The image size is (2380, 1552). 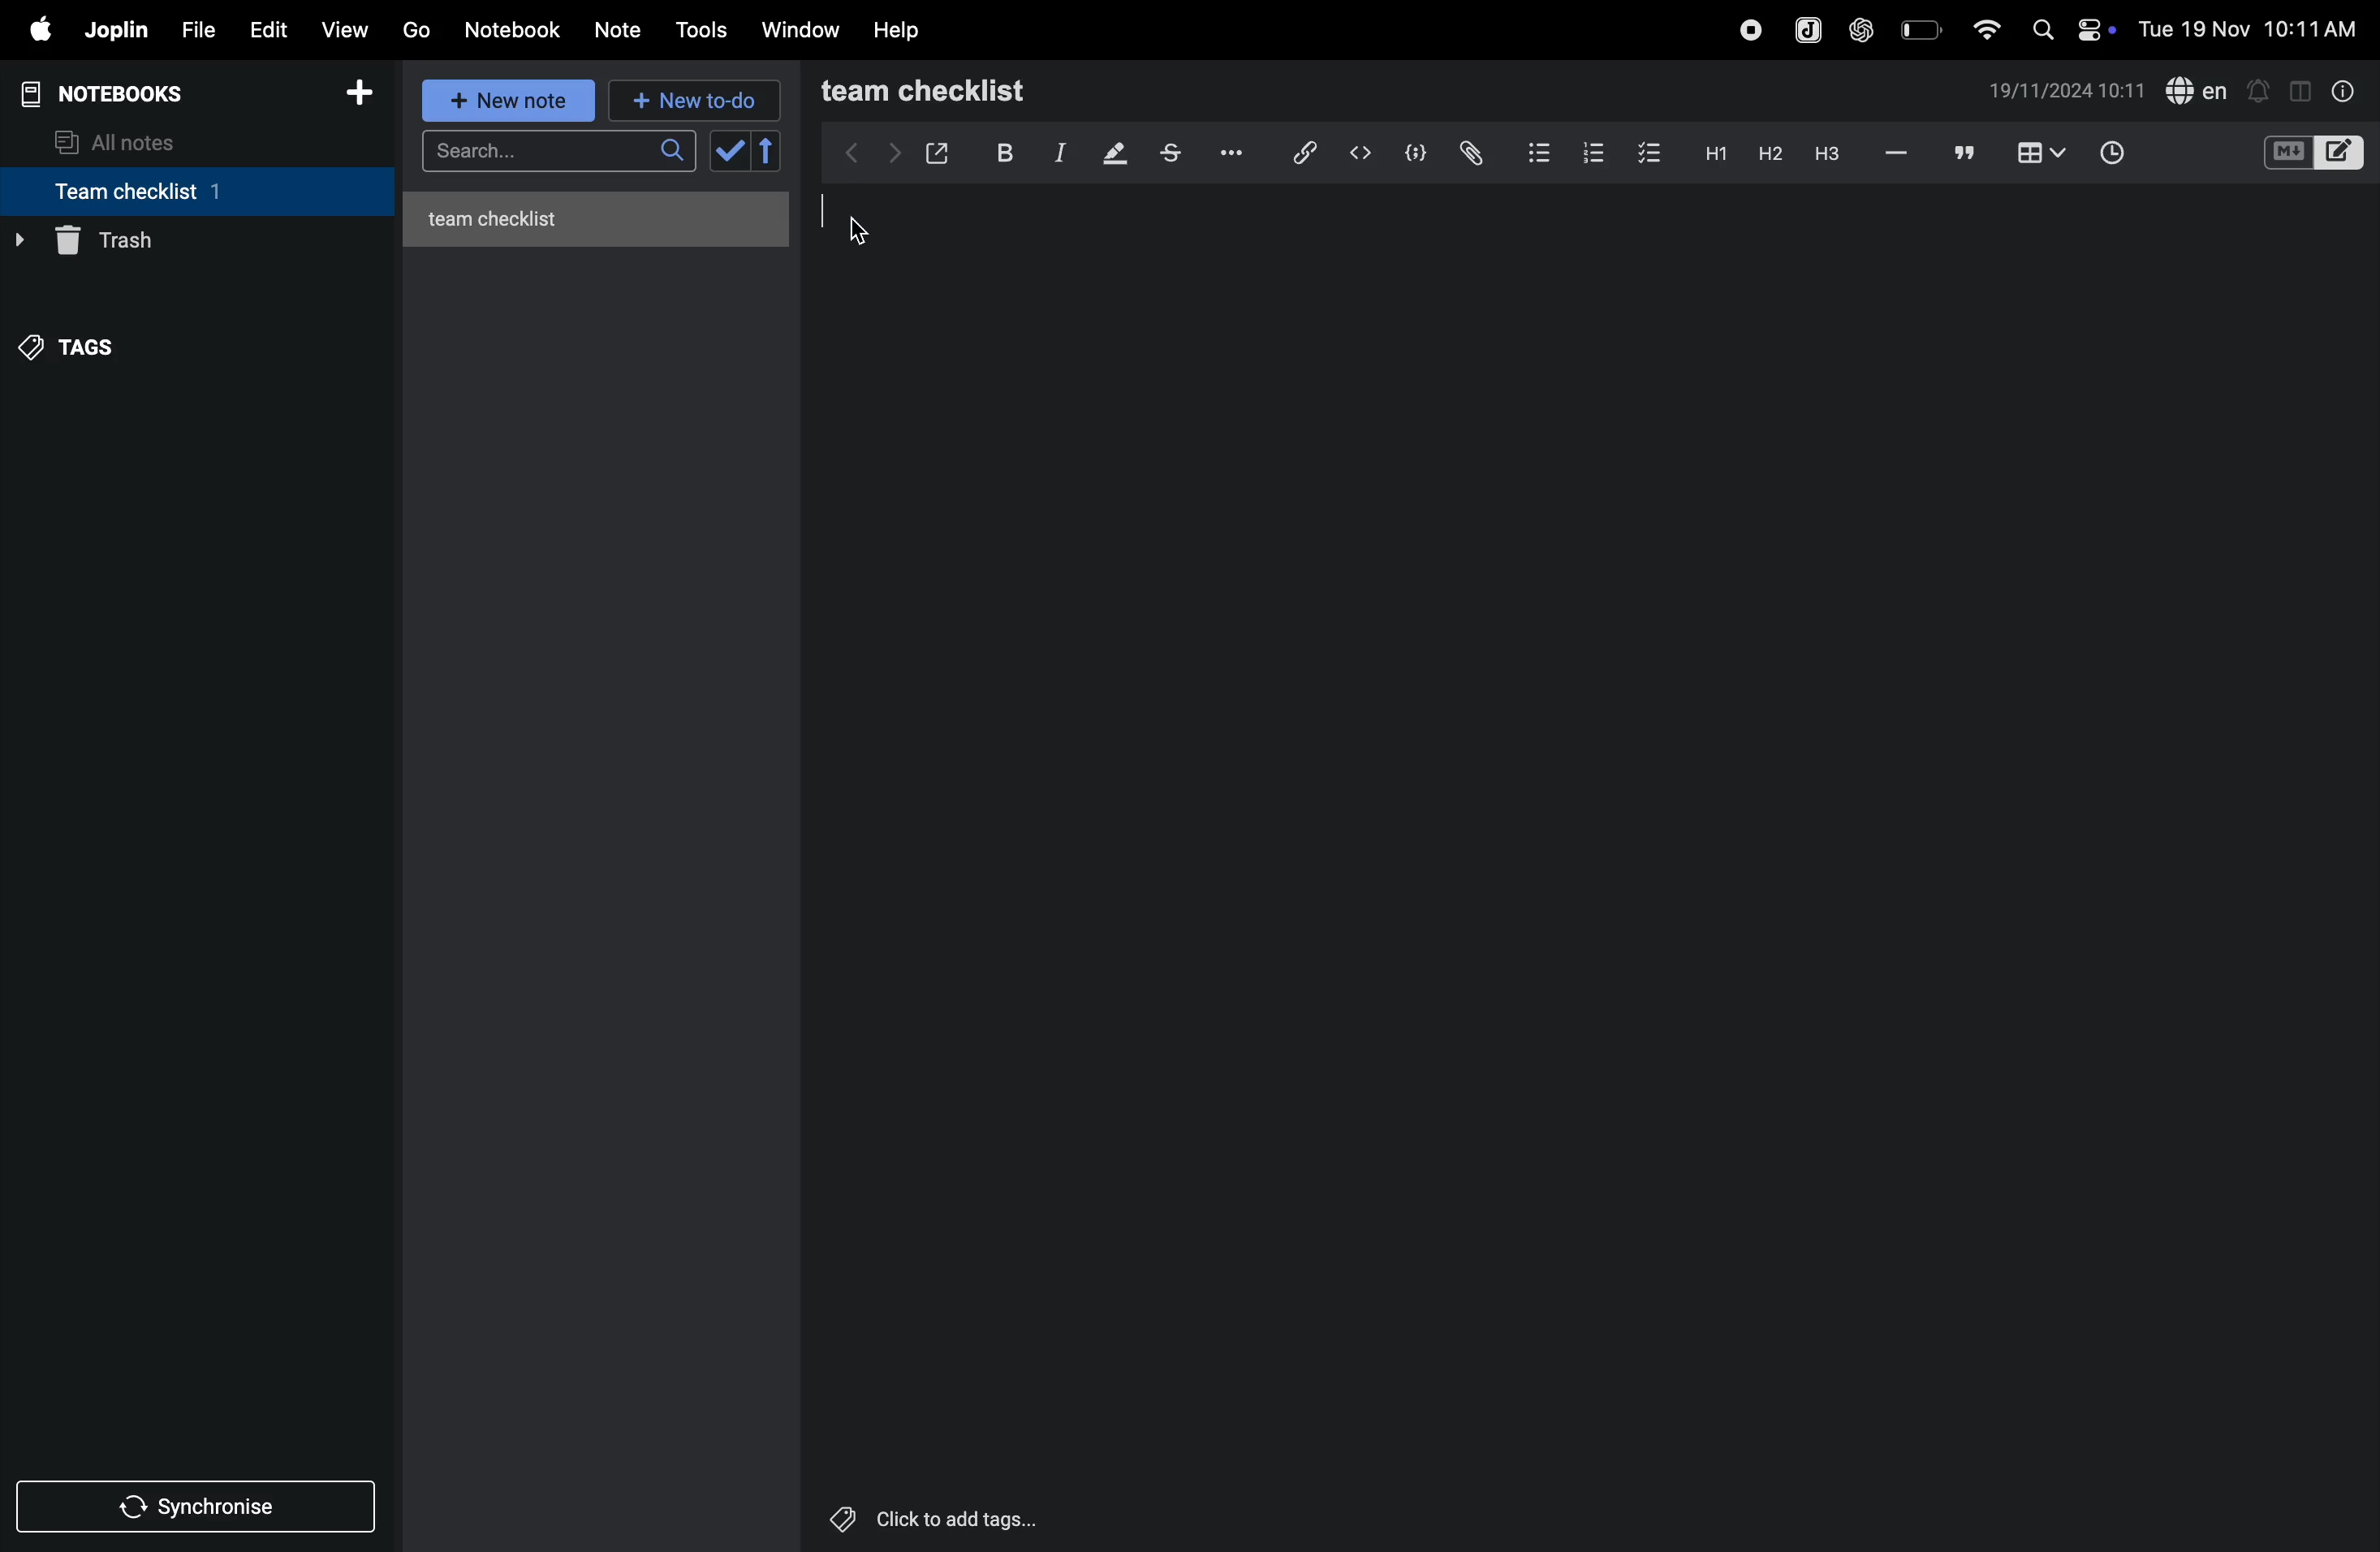 I want to click on battery, so click(x=1919, y=29).